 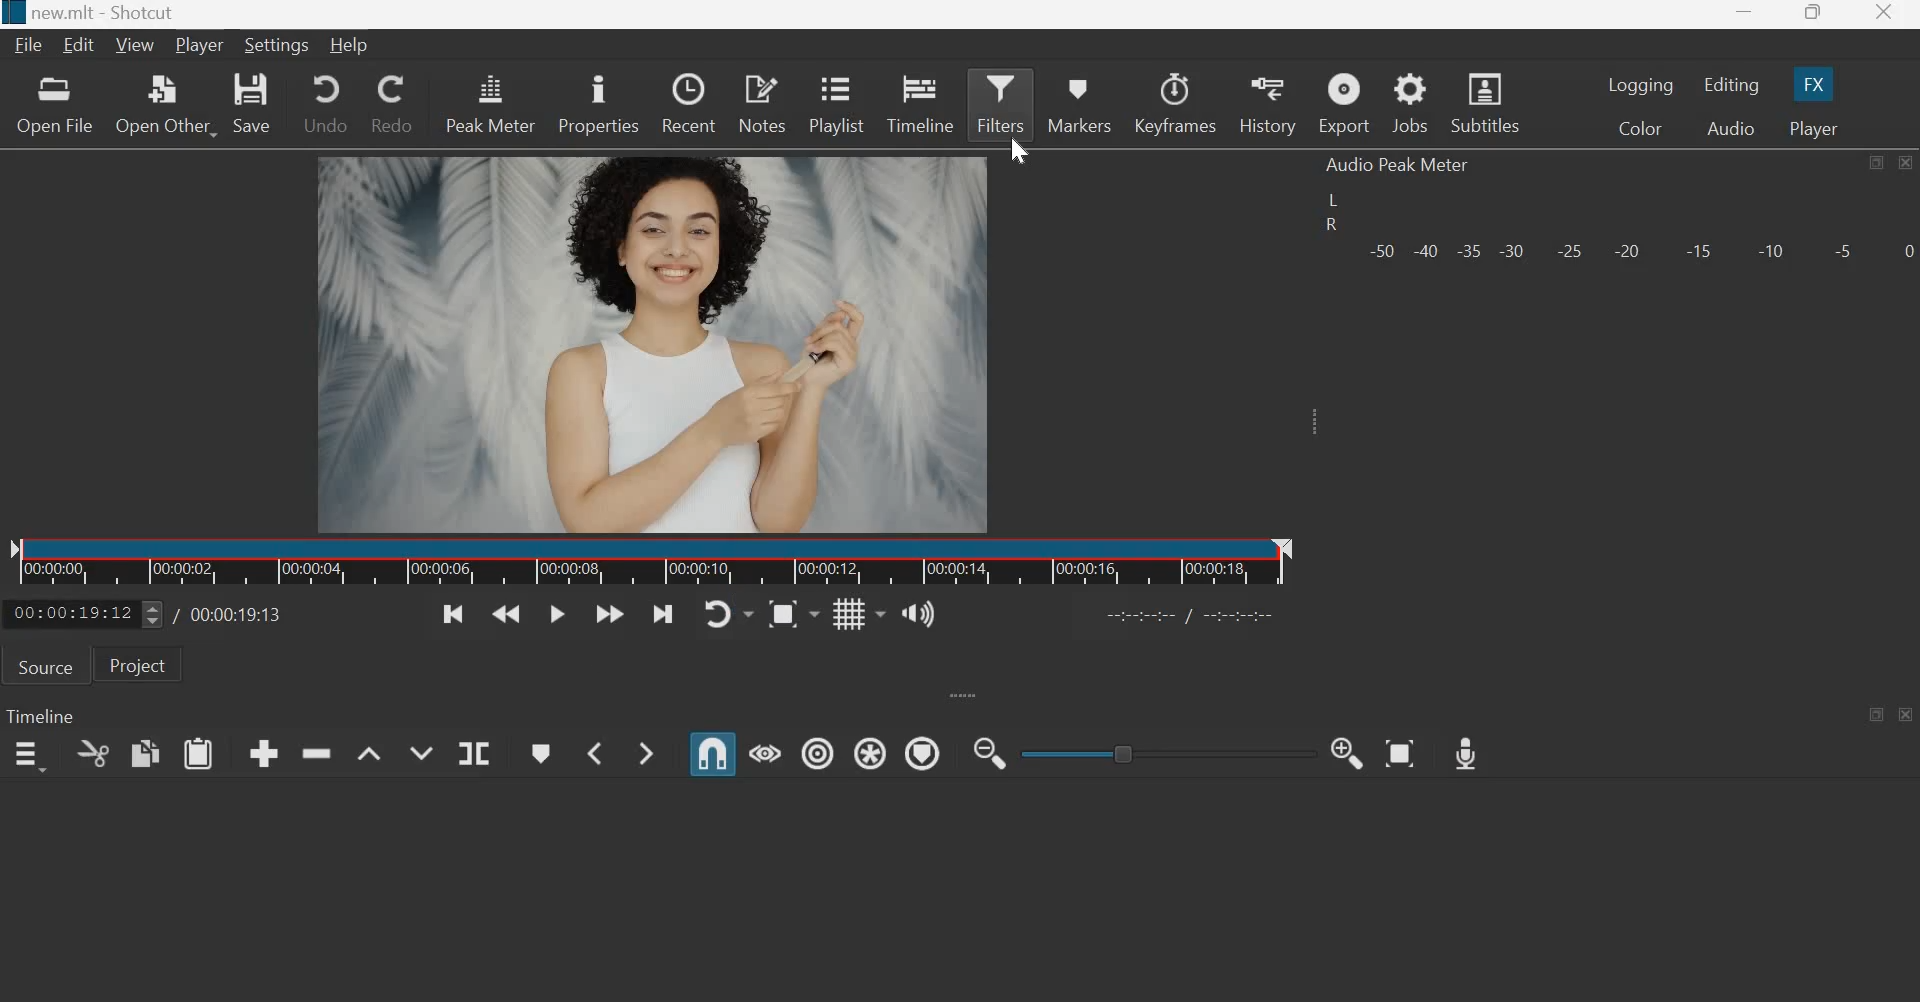 I want to click on Toggle player looping, so click(x=728, y=612).